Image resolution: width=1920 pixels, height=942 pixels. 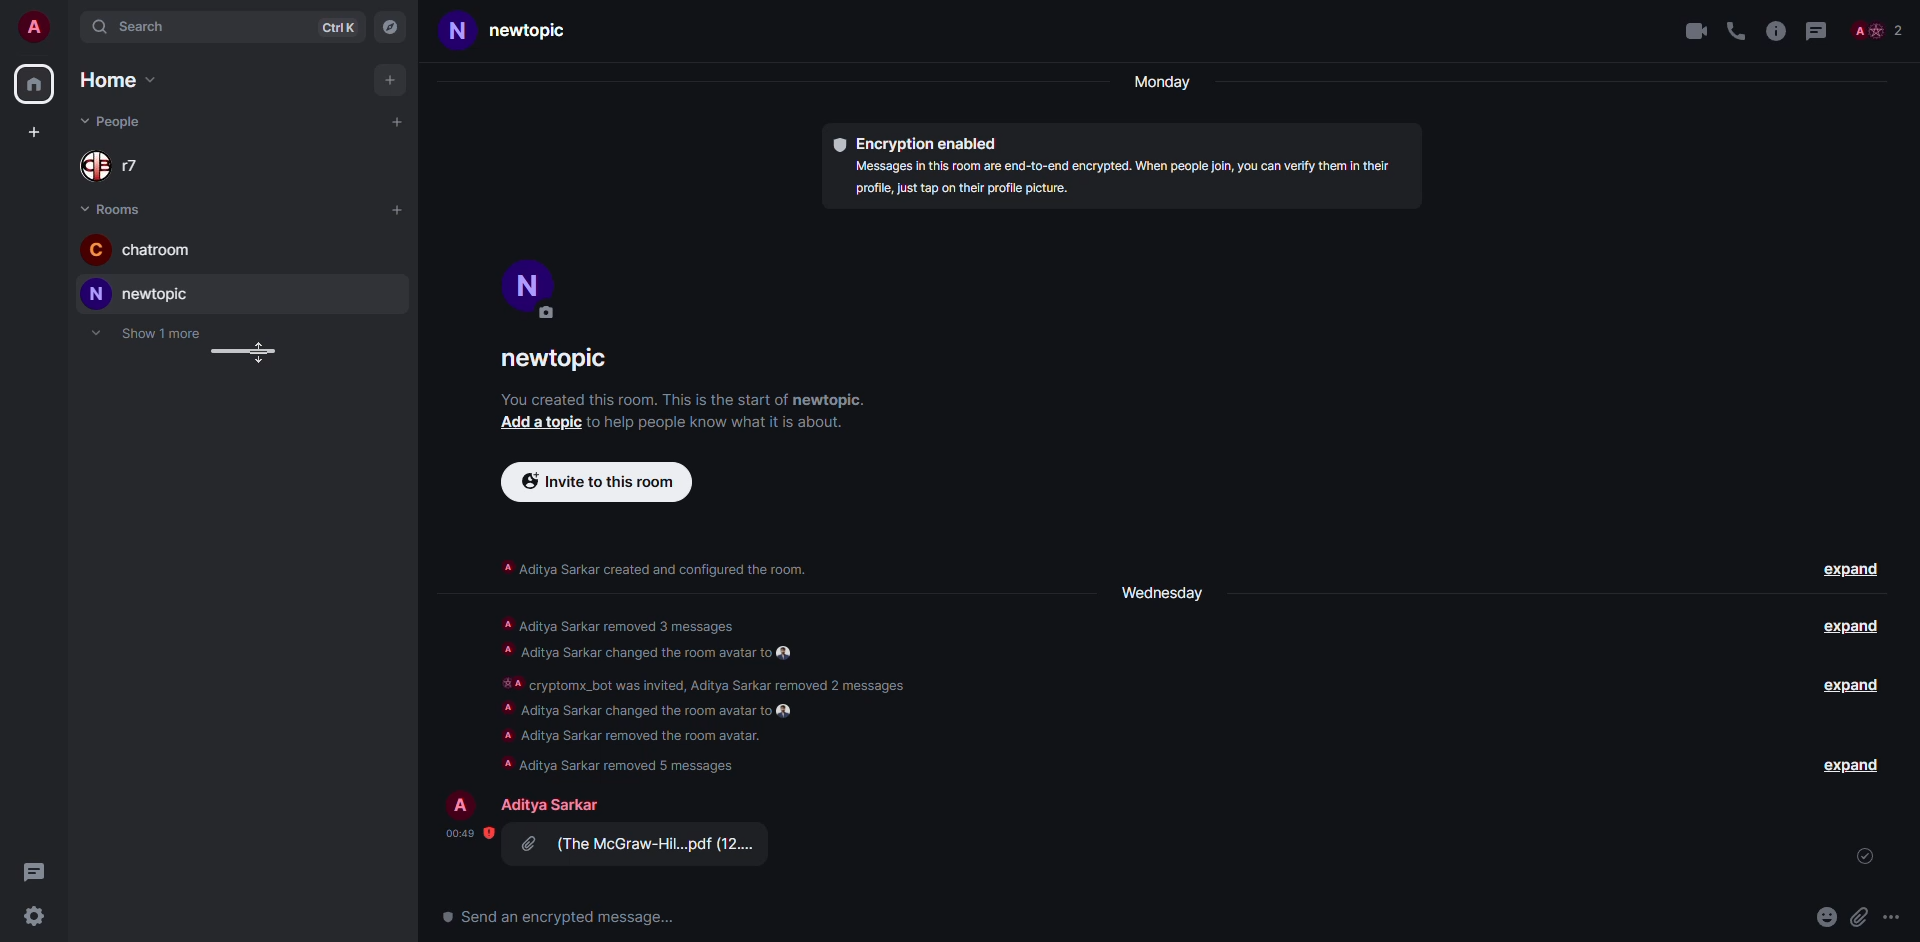 What do you see at coordinates (700, 399) in the screenshot?
I see `‘You created this room. This is the start of newtopic.` at bounding box center [700, 399].